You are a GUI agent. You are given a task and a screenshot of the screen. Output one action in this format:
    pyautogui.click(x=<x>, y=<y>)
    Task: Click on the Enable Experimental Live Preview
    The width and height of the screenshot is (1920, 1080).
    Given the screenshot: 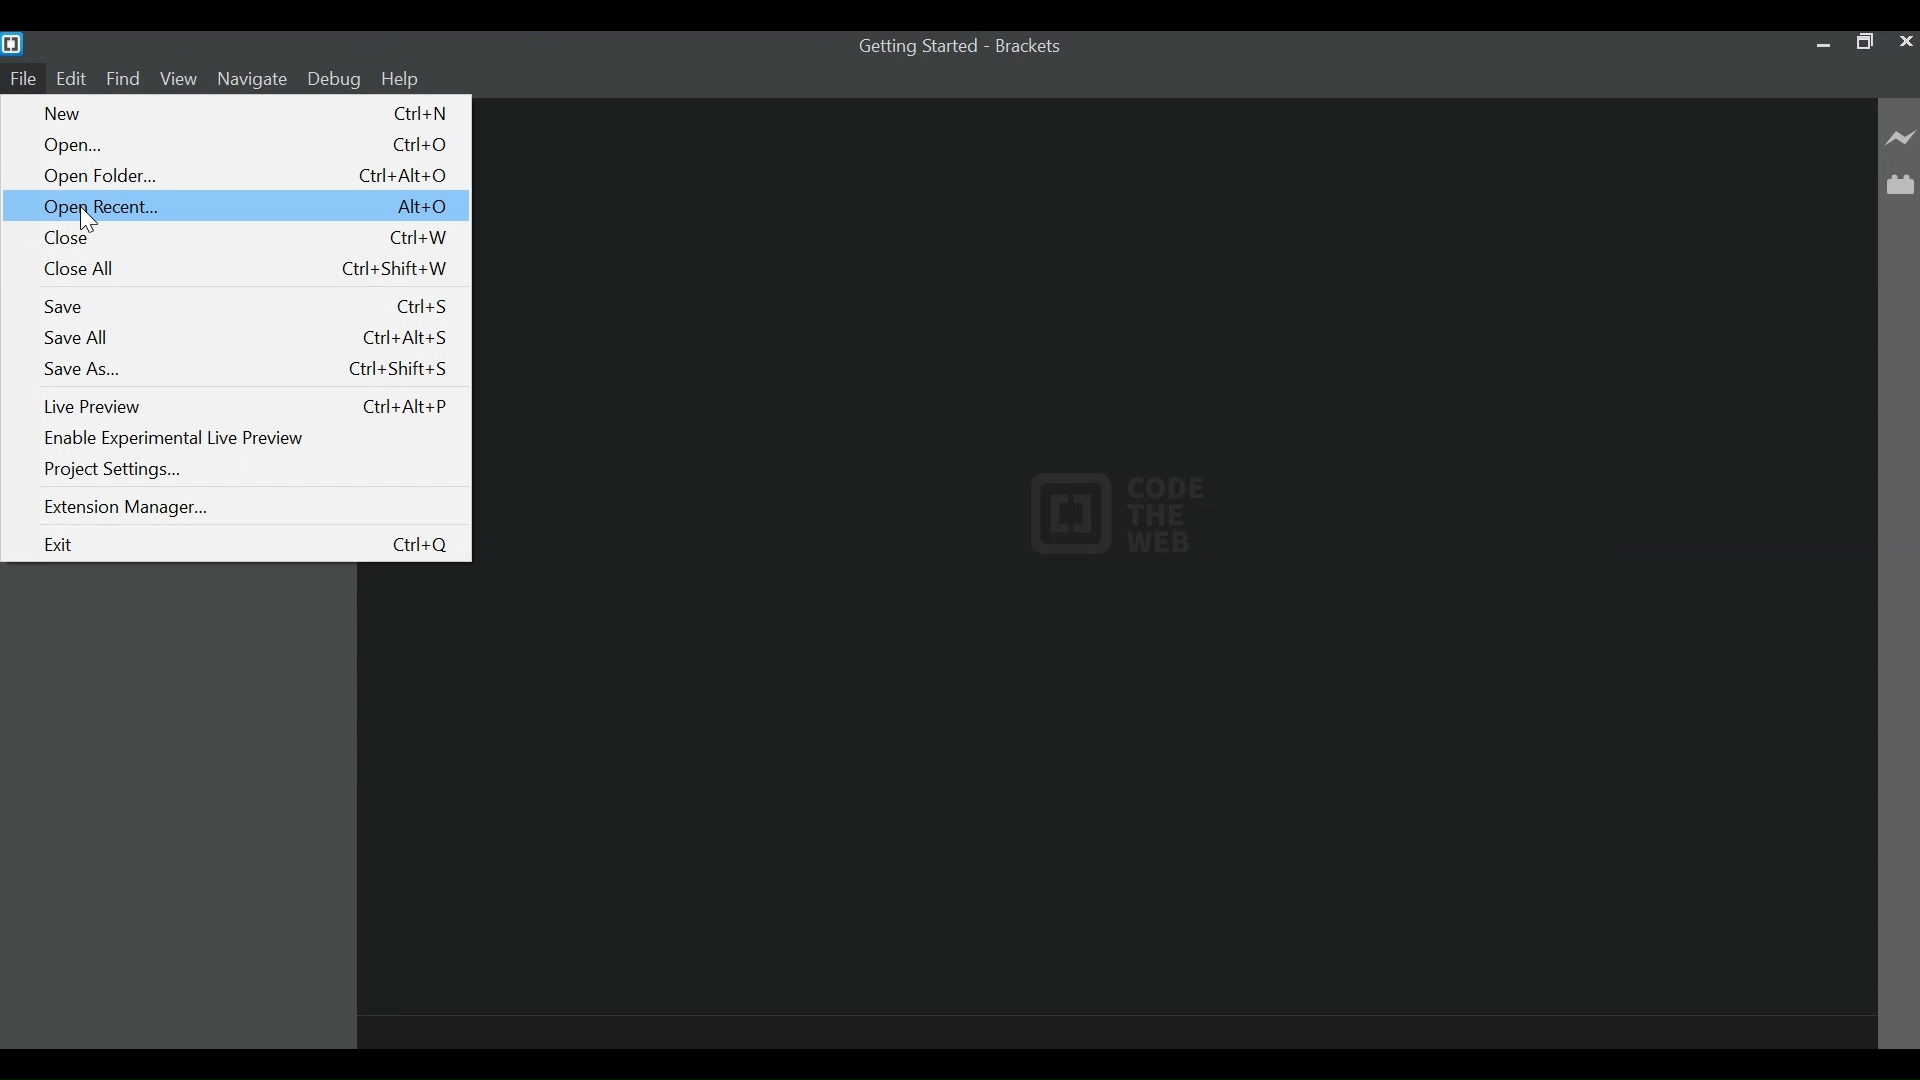 What is the action you would take?
    pyautogui.click(x=182, y=437)
    